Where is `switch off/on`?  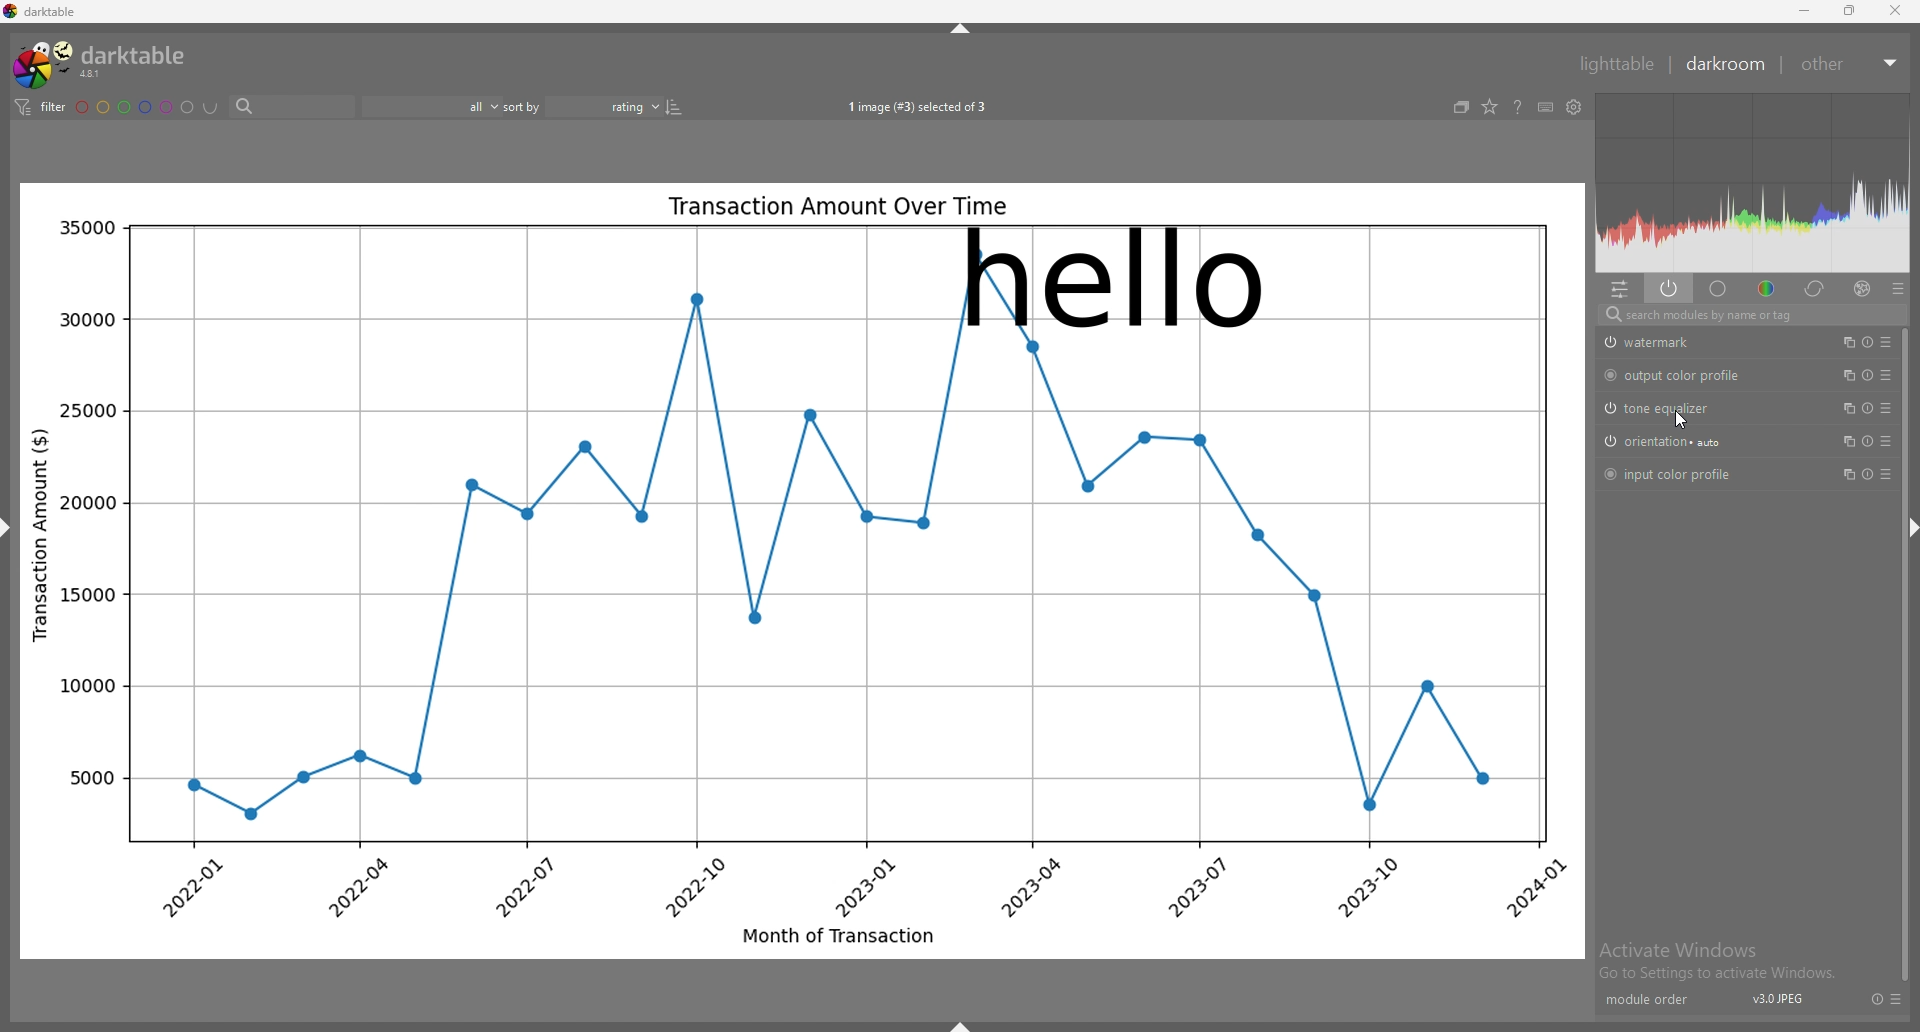
switch off/on is located at coordinates (1608, 408).